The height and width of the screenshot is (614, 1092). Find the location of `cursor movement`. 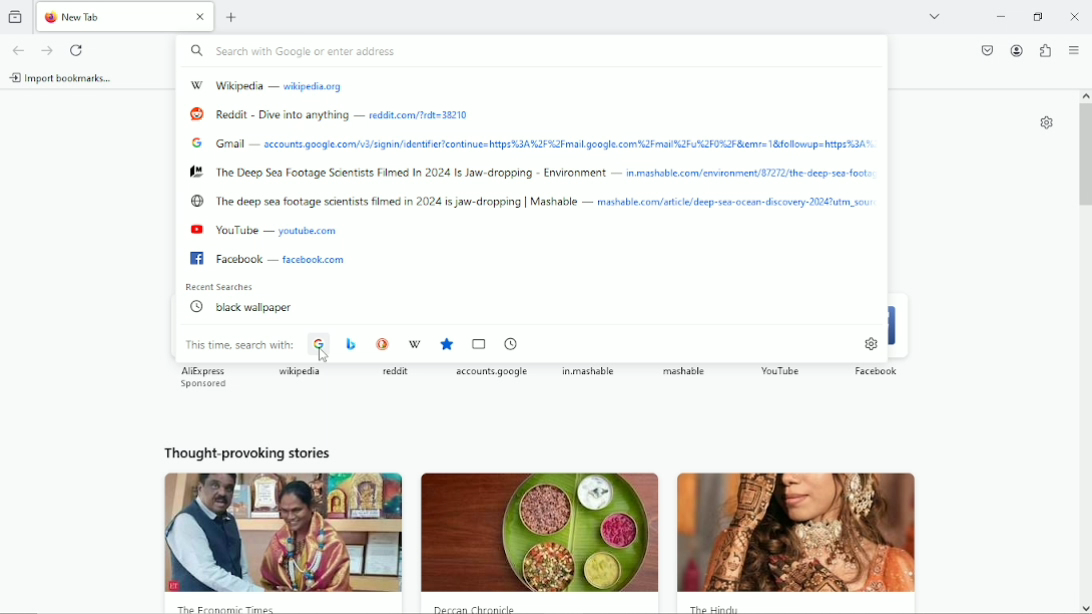

cursor movement is located at coordinates (322, 353).